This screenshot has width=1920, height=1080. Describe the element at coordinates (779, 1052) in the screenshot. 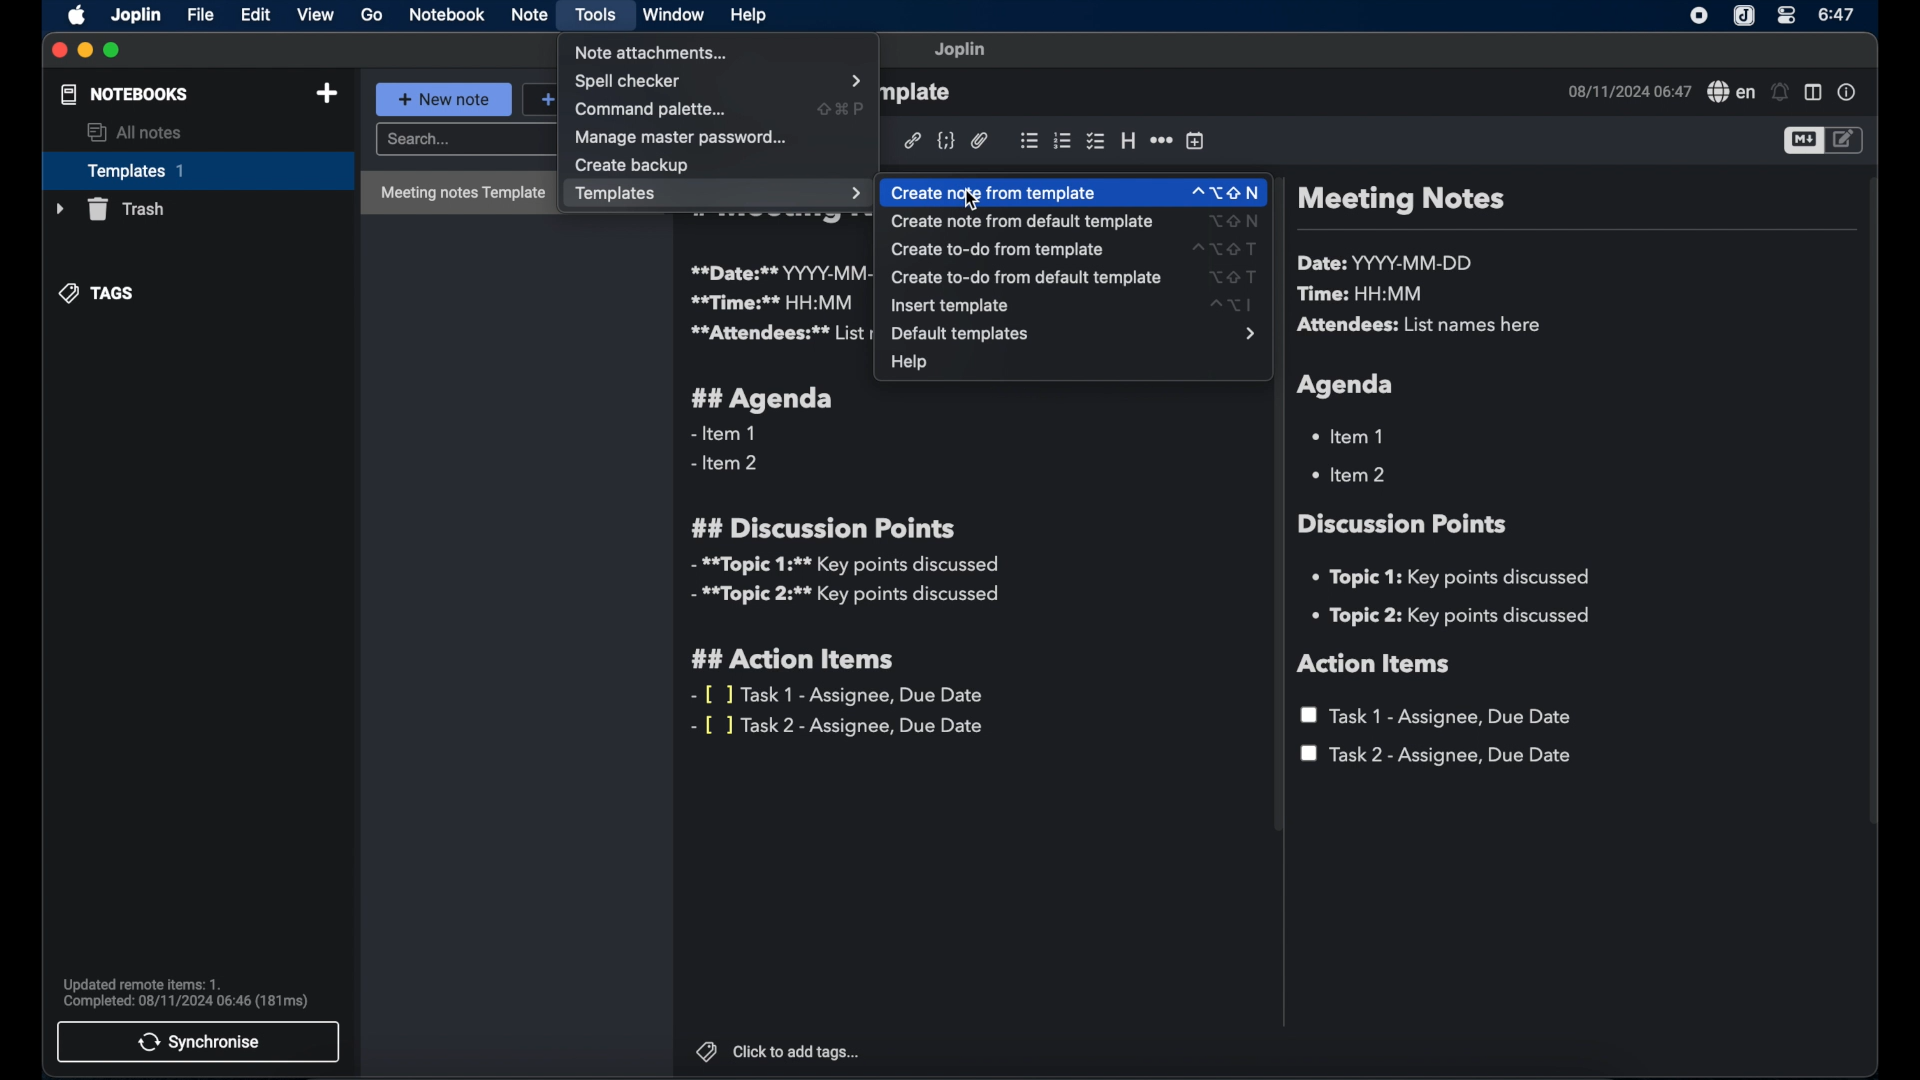

I see `click to add tags` at that location.